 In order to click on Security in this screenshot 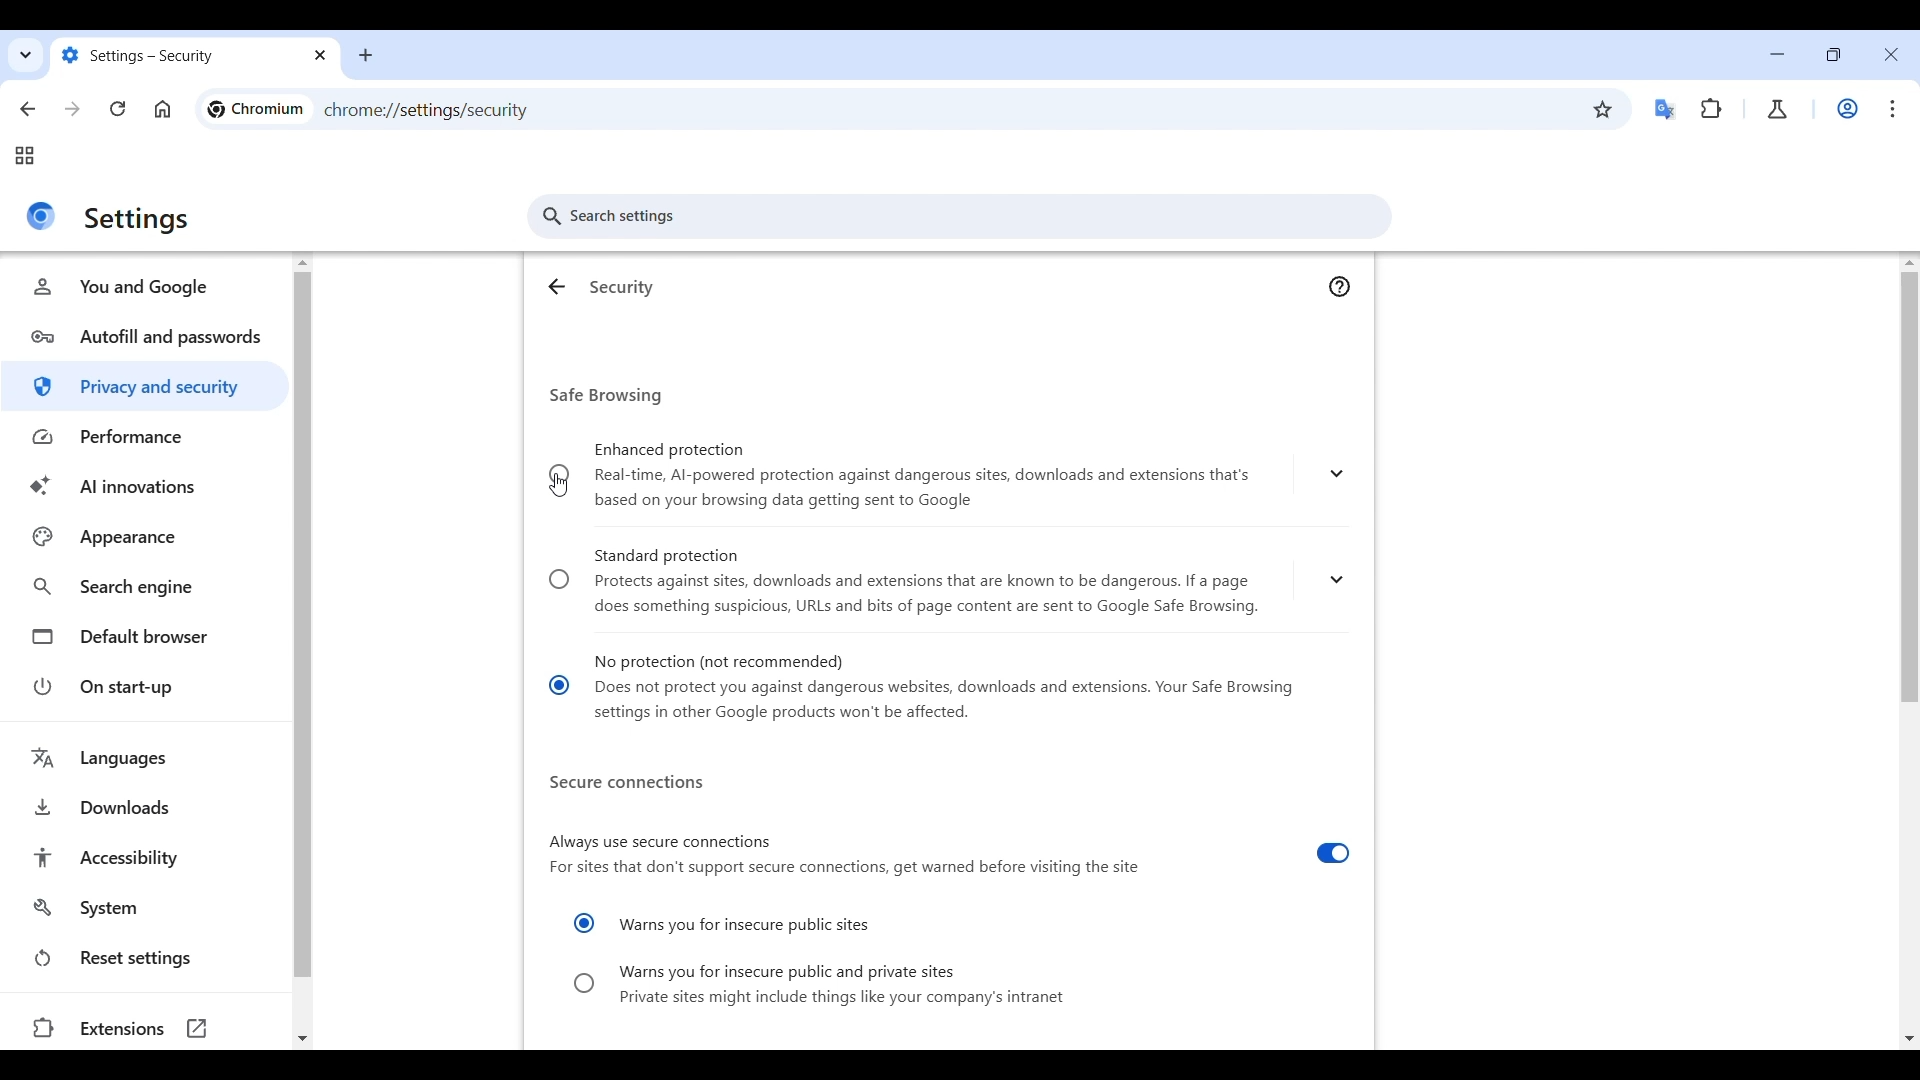, I will do `click(623, 287)`.